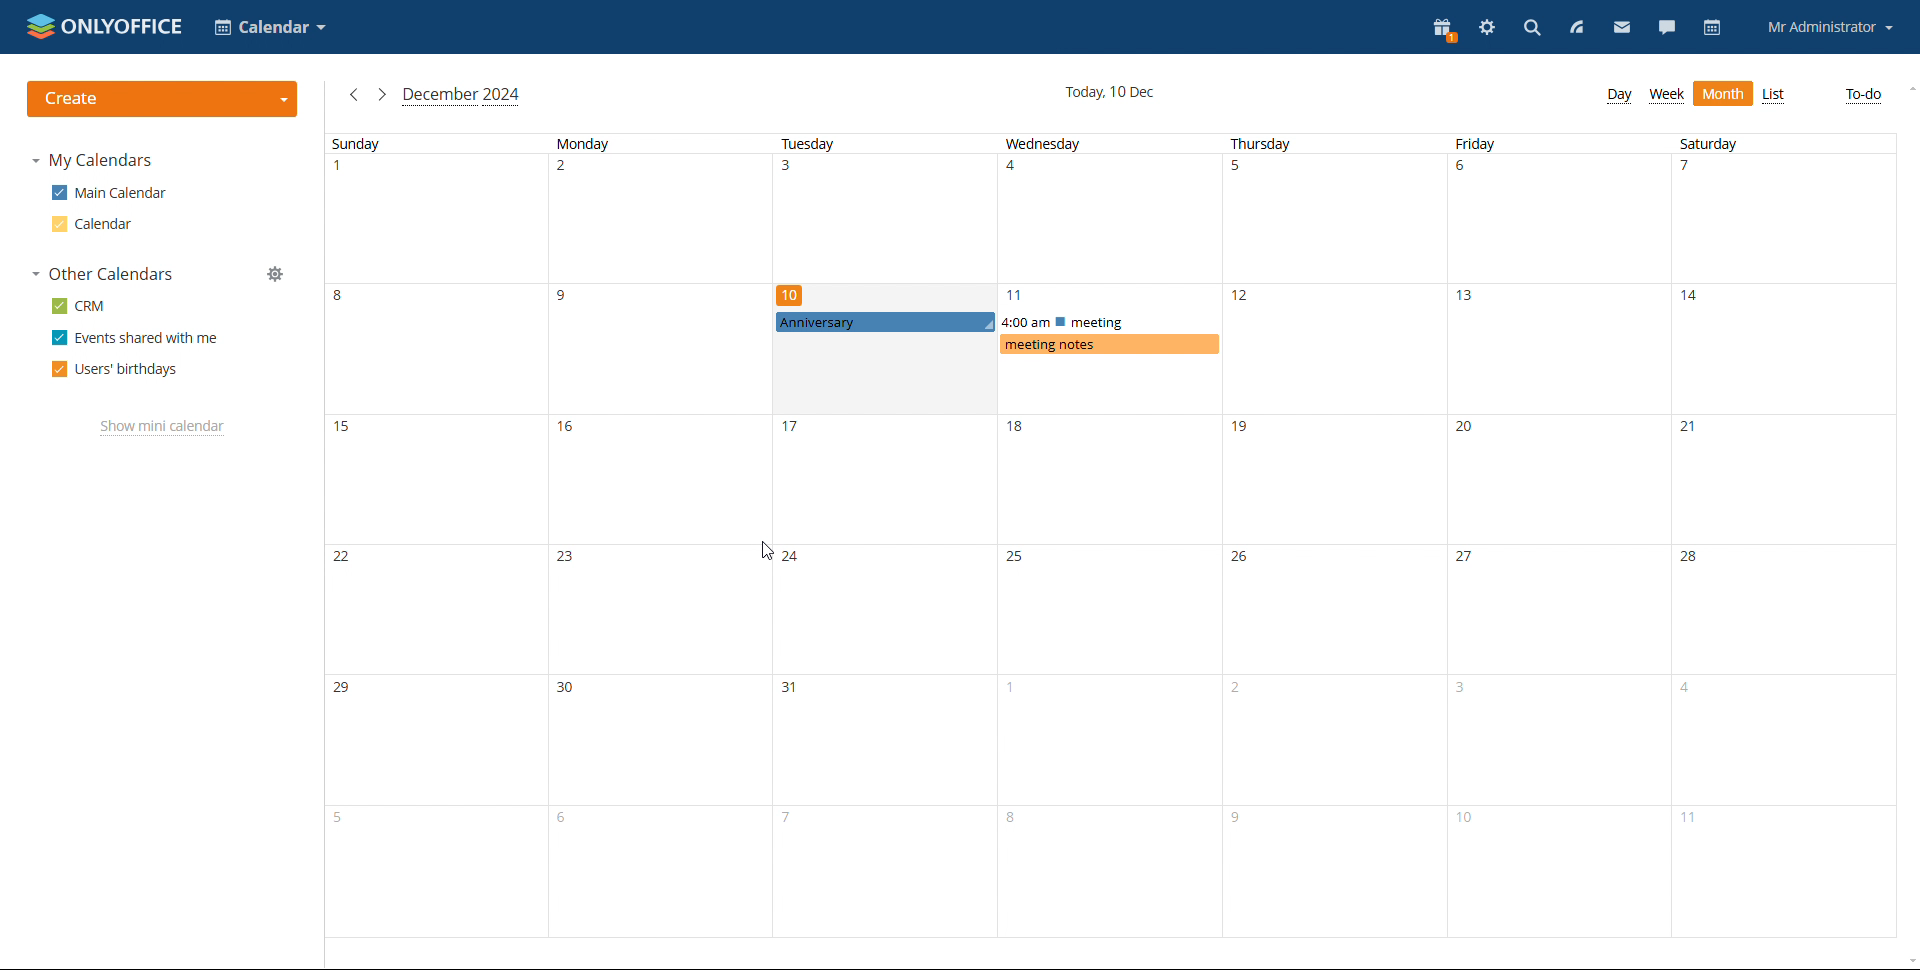  Describe the element at coordinates (270, 26) in the screenshot. I see `select application` at that location.